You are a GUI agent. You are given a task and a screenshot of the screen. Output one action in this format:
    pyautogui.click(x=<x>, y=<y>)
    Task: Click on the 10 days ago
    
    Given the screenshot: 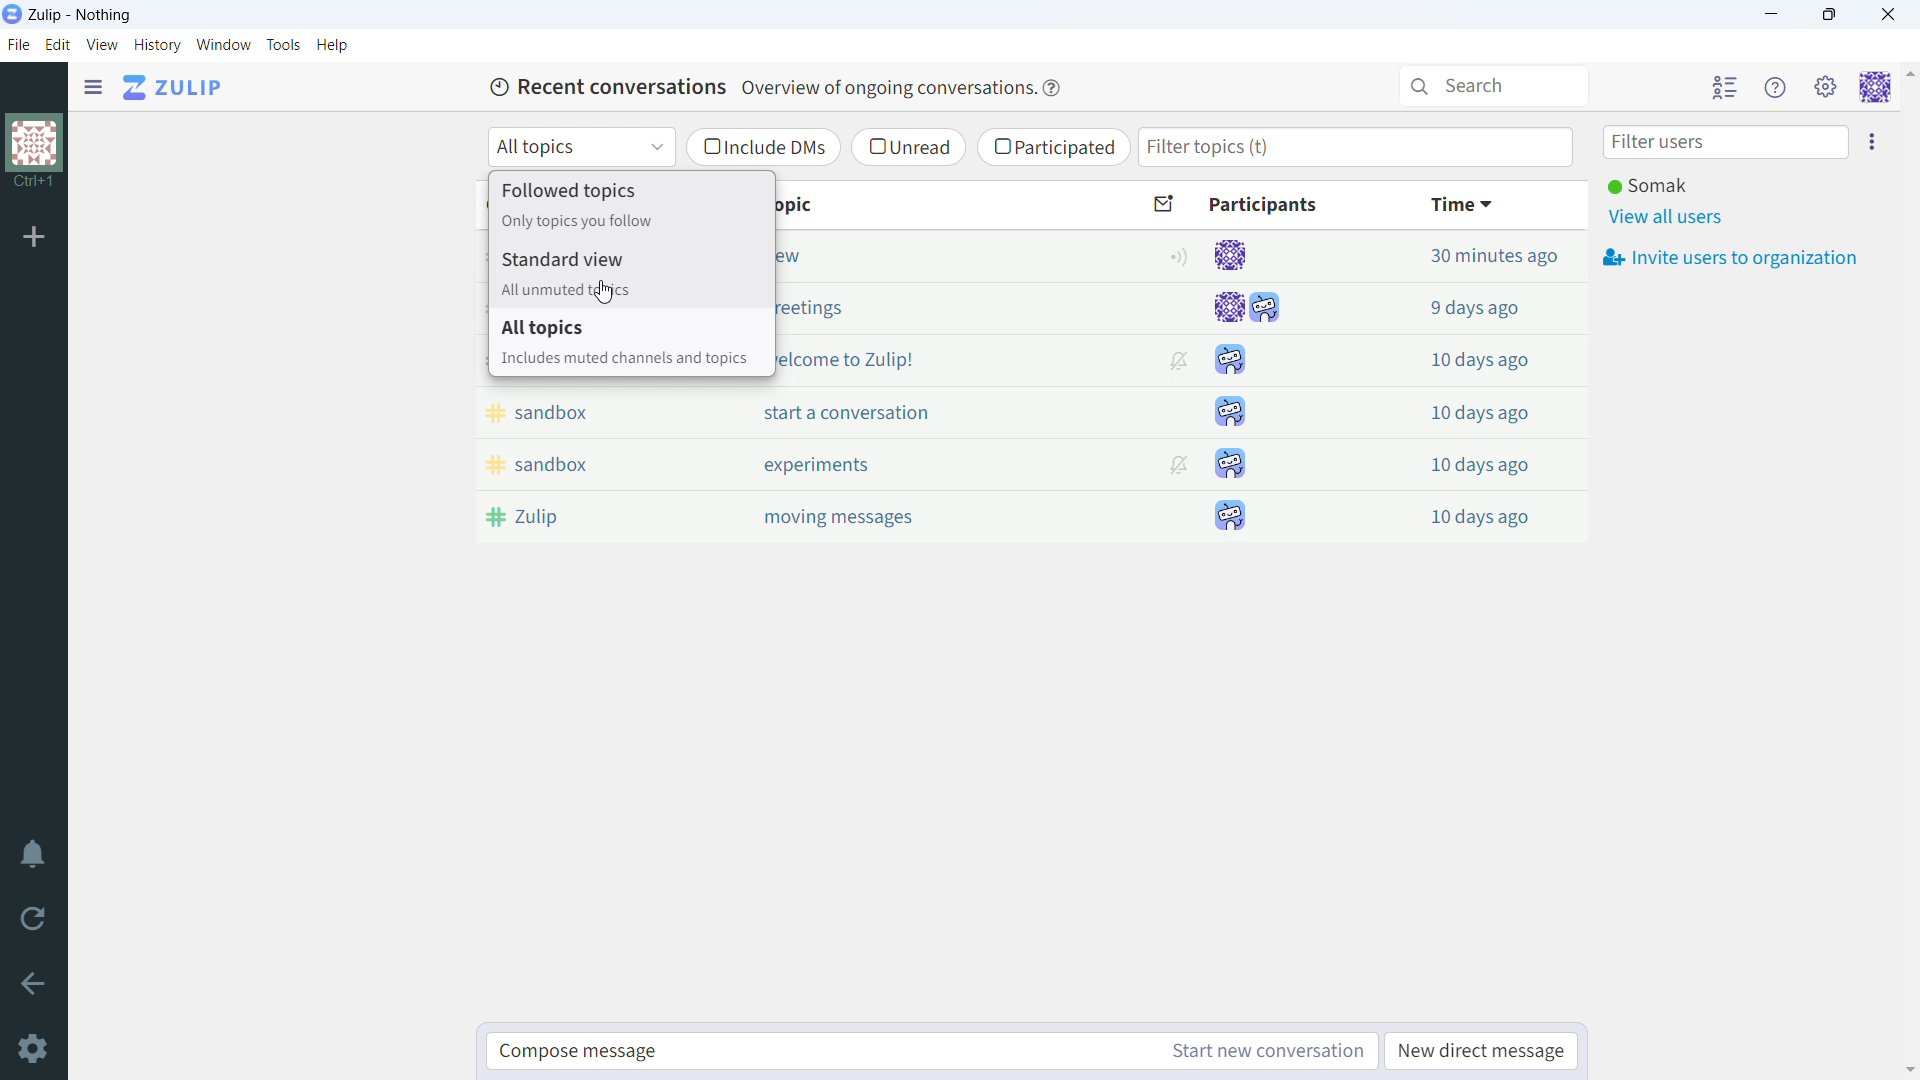 What is the action you would take?
    pyautogui.click(x=1480, y=518)
    